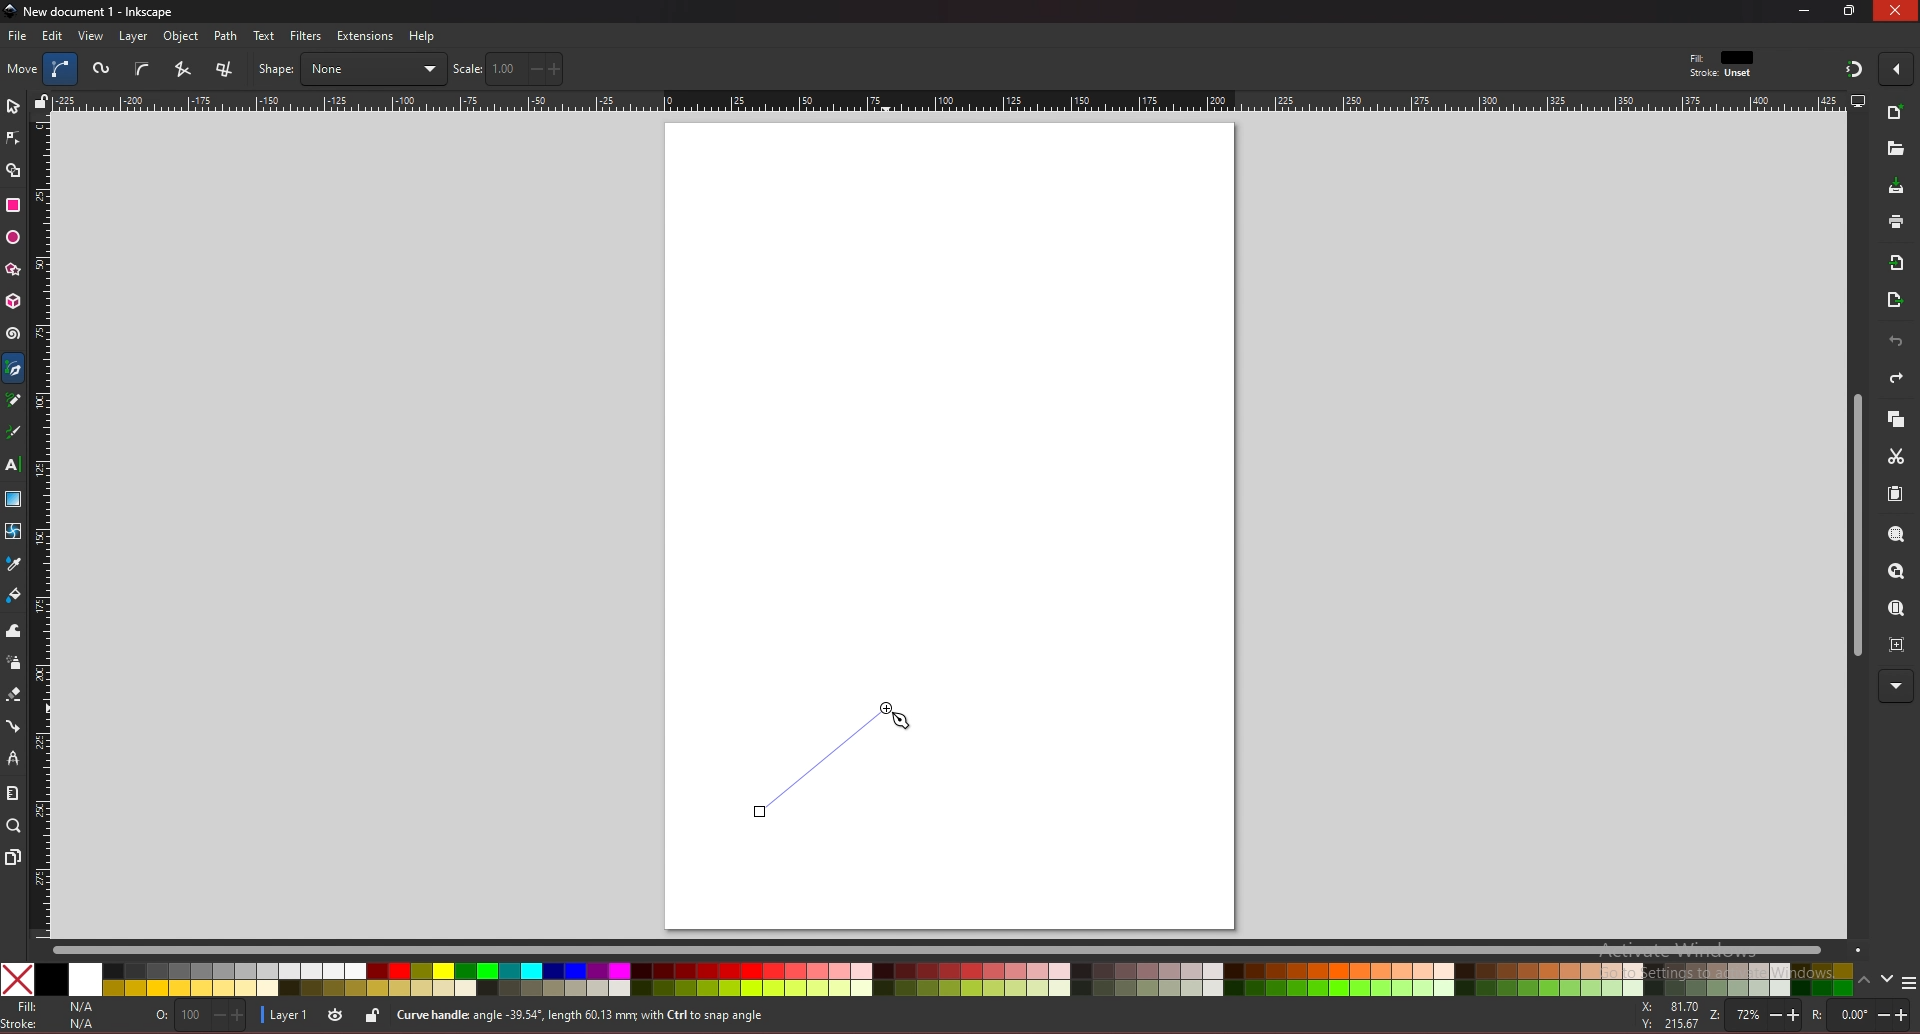  Describe the element at coordinates (133, 36) in the screenshot. I see `layer` at that location.